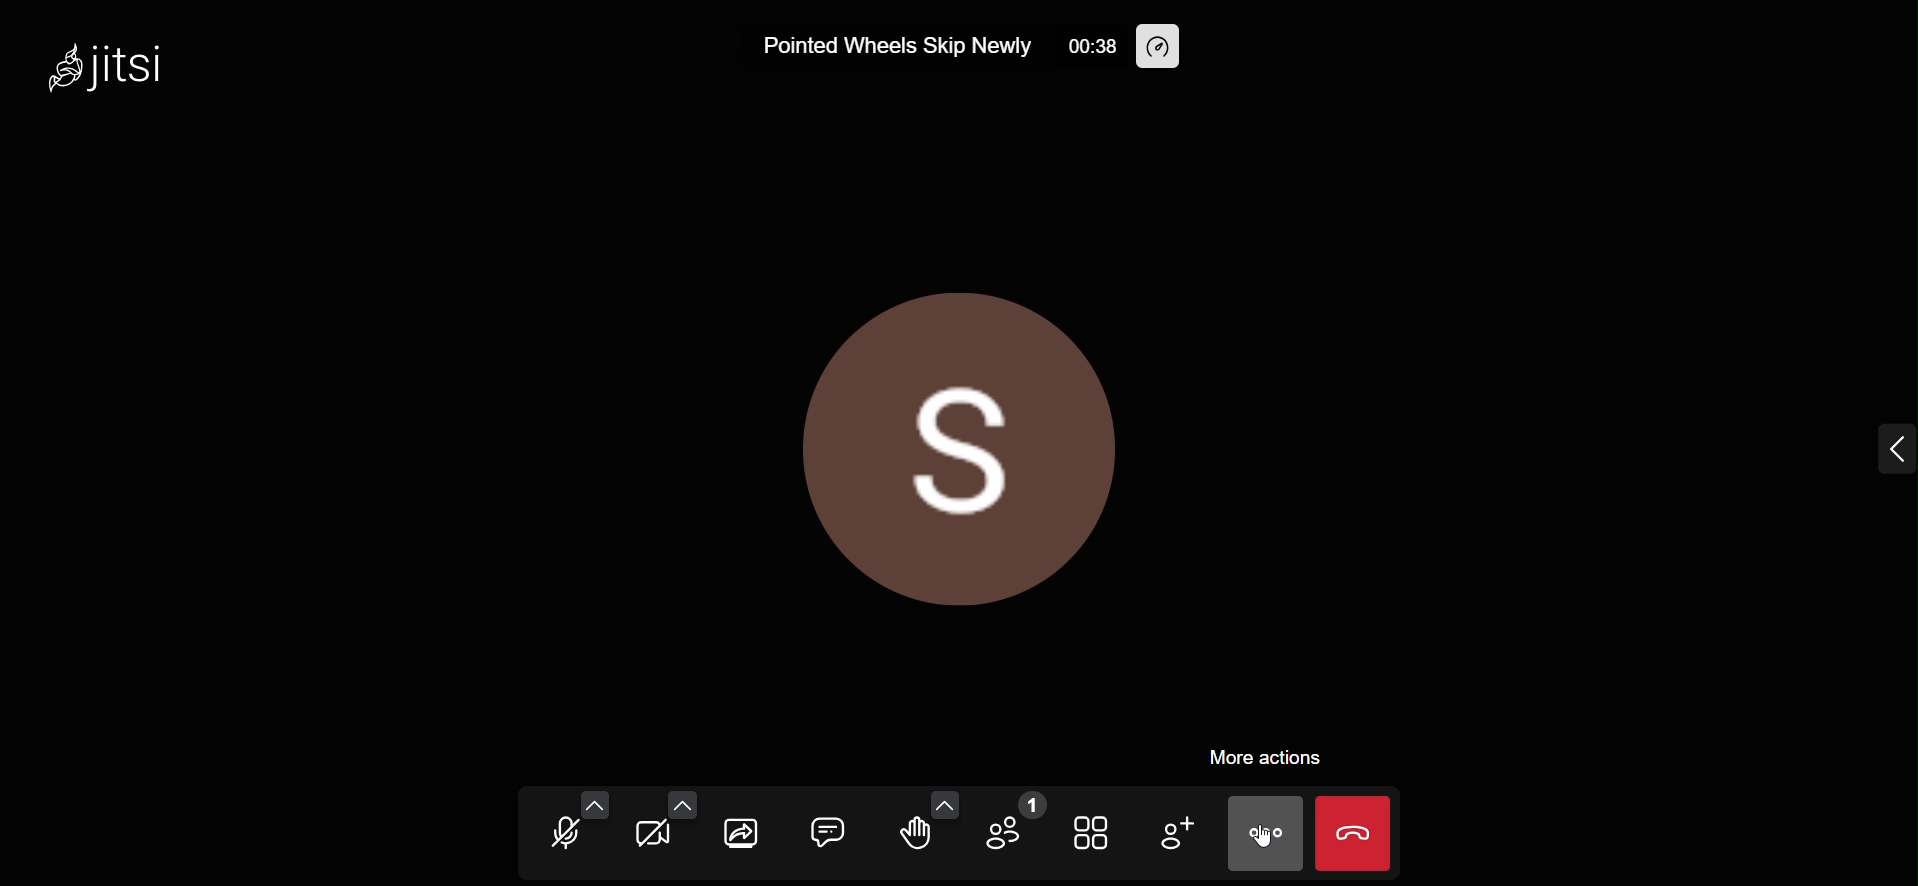  Describe the element at coordinates (1092, 45) in the screenshot. I see `00:38` at that location.